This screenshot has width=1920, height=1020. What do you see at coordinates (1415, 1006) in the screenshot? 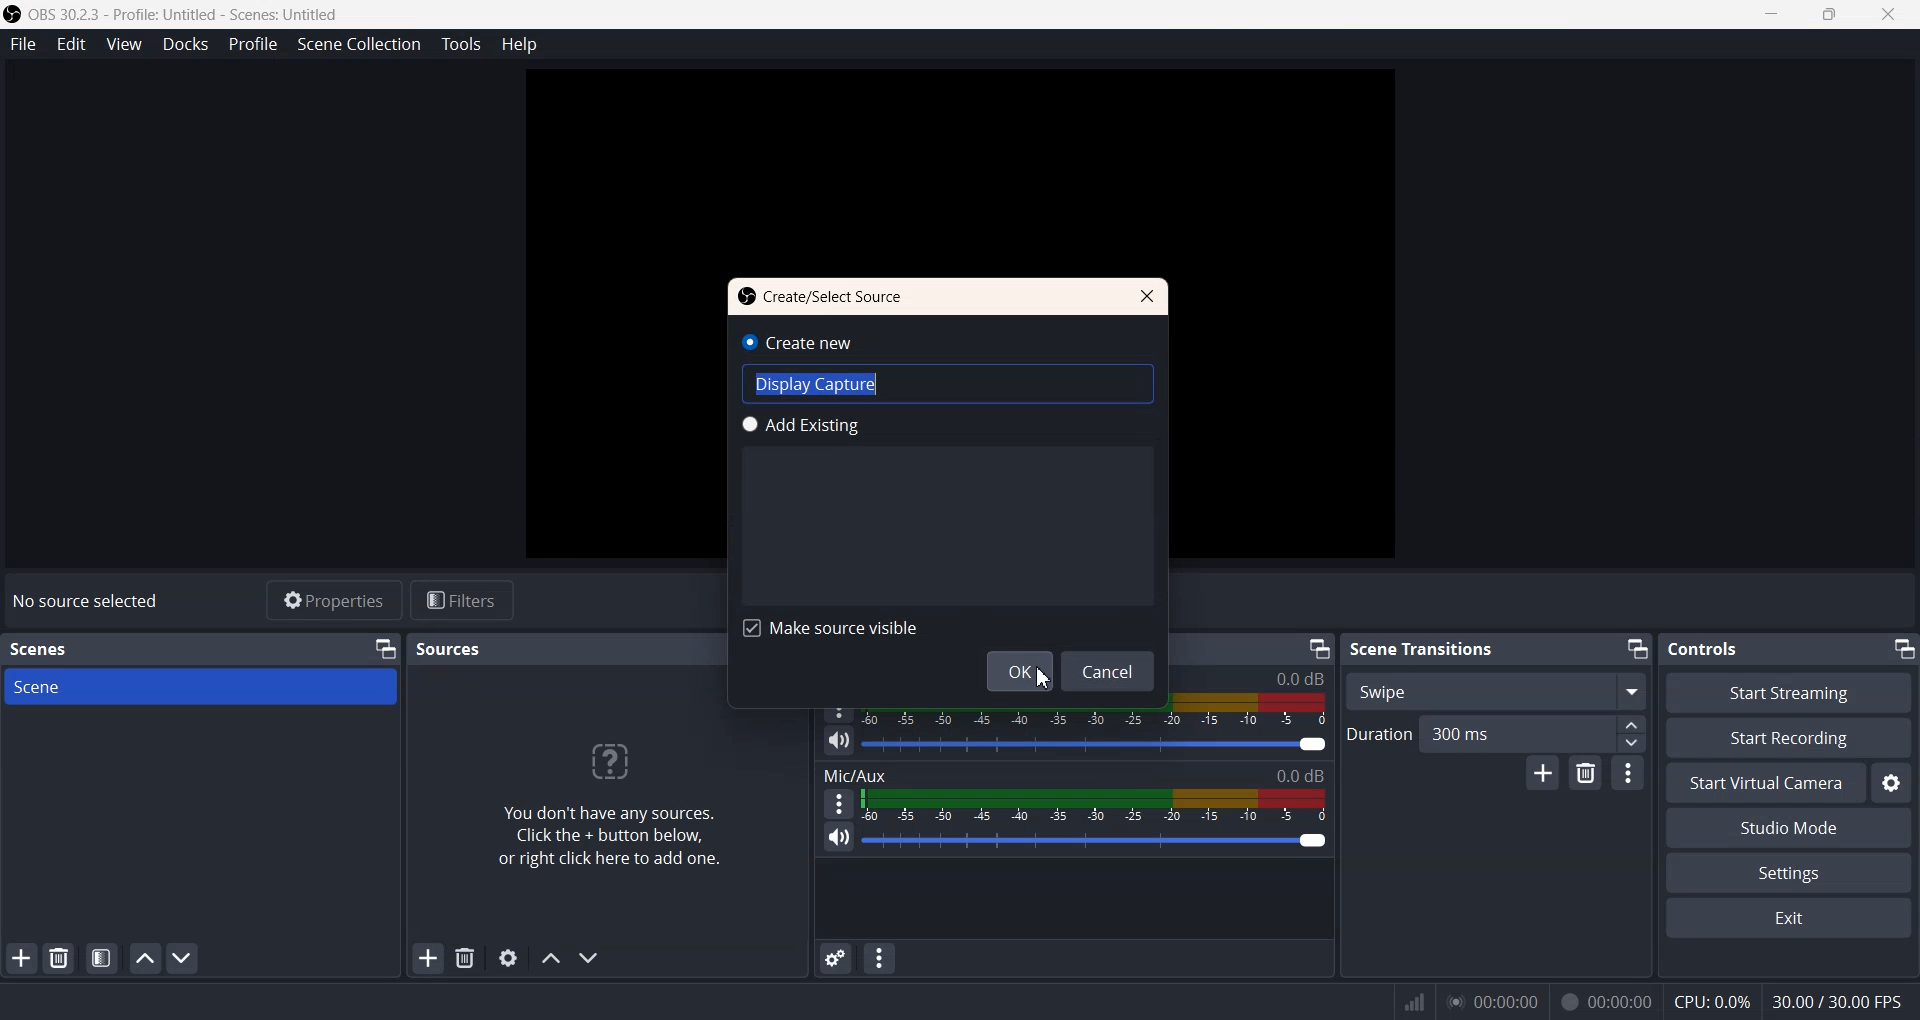
I see `signal display ` at bounding box center [1415, 1006].